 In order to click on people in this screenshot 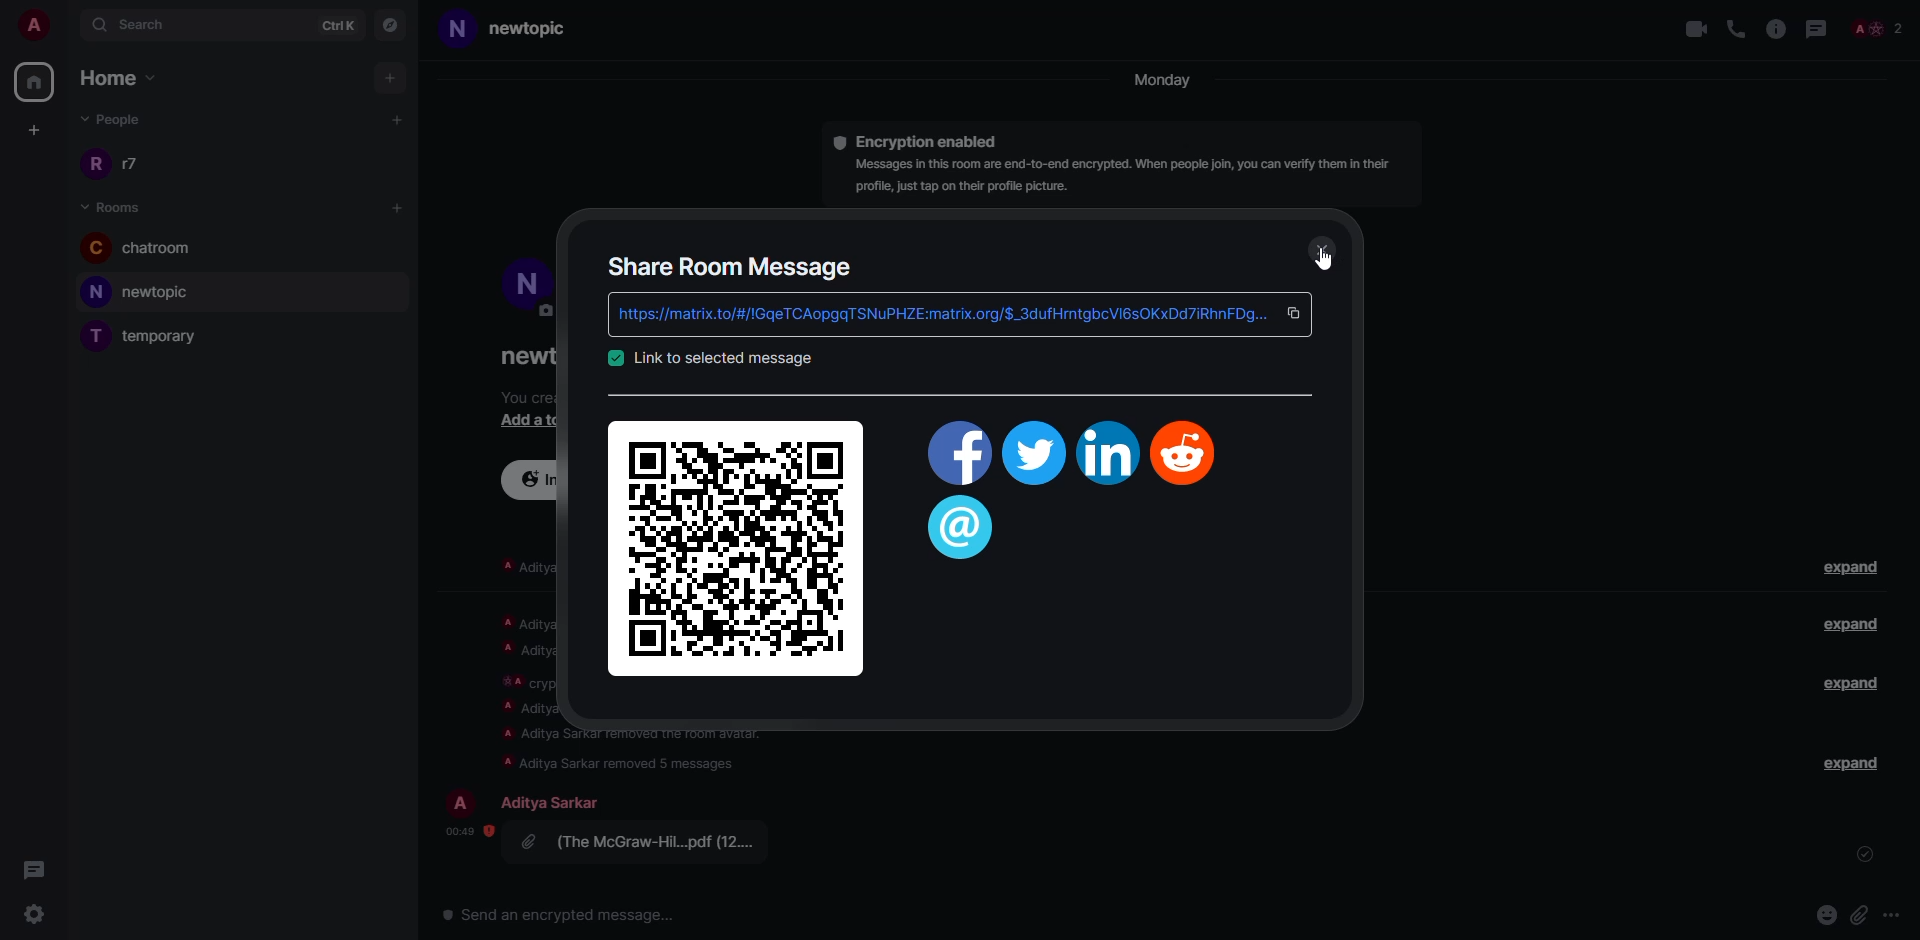, I will do `click(123, 122)`.